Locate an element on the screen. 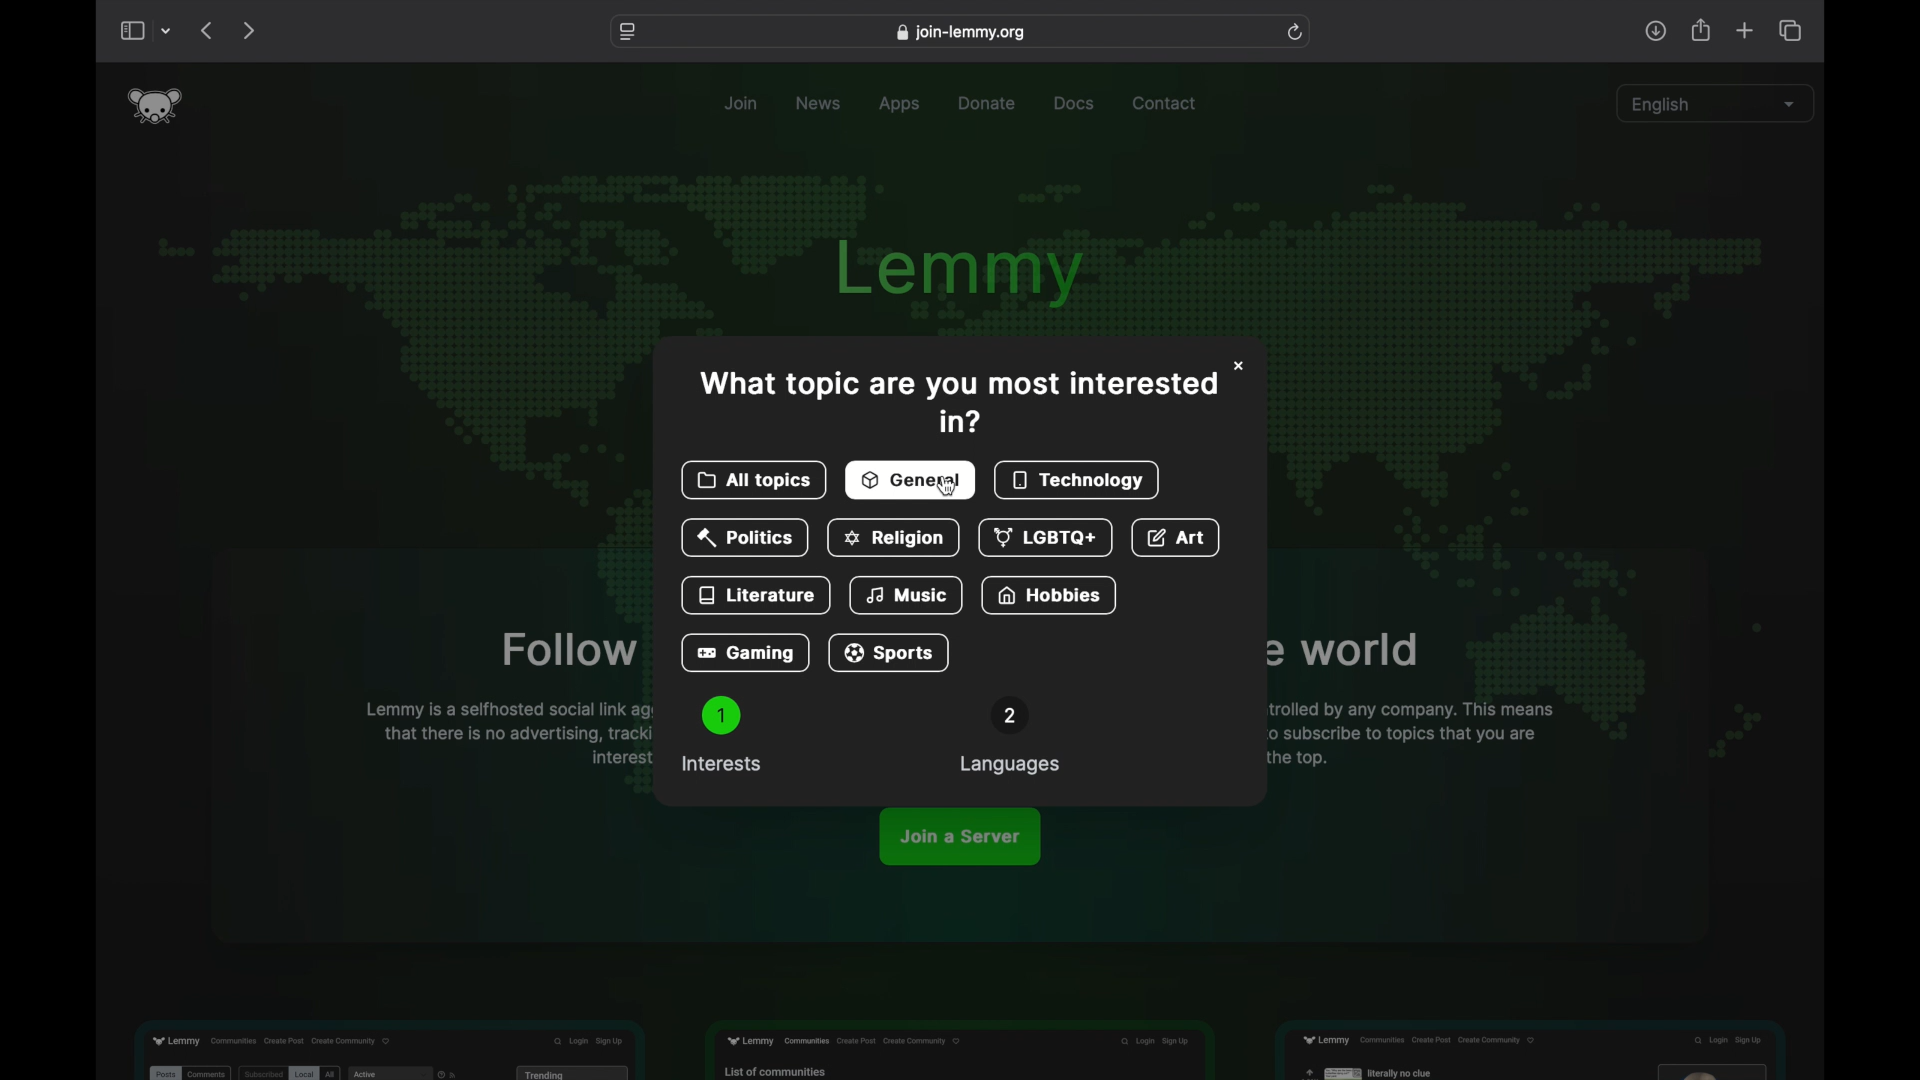 The width and height of the screenshot is (1920, 1080). close is located at coordinates (1241, 364).